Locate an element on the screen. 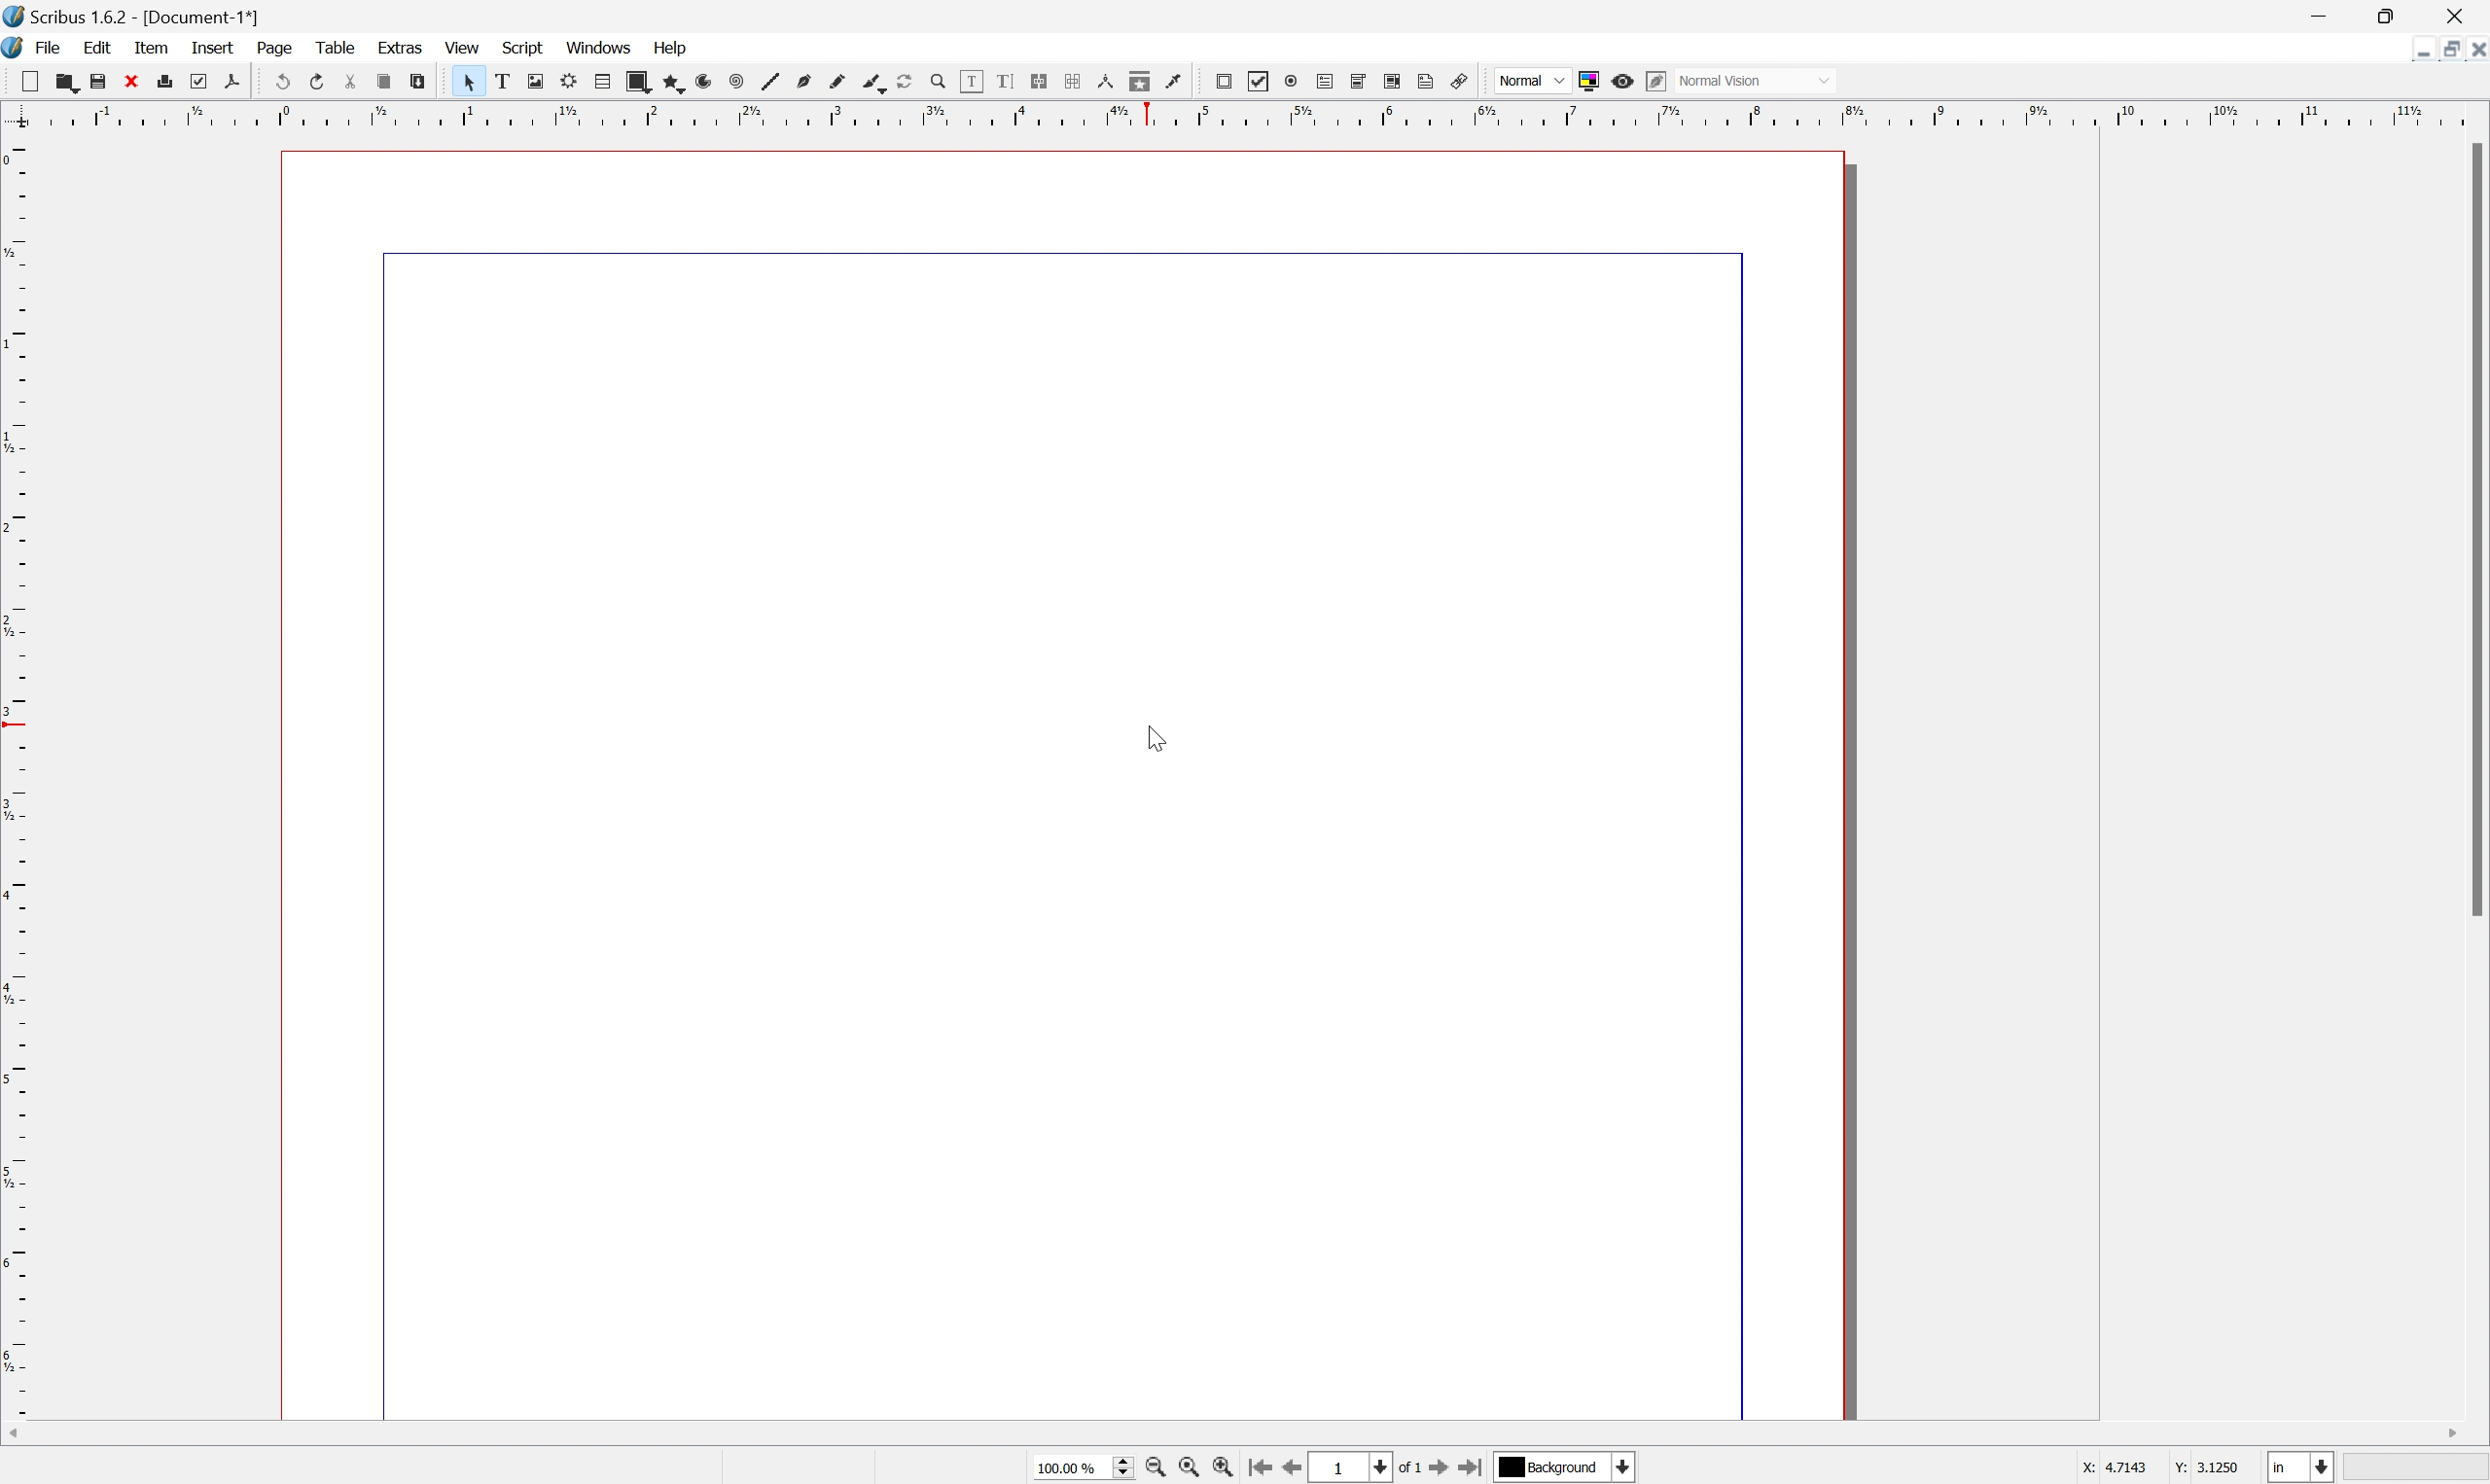 This screenshot has height=1484, width=2490. PDF text field is located at coordinates (1325, 81).